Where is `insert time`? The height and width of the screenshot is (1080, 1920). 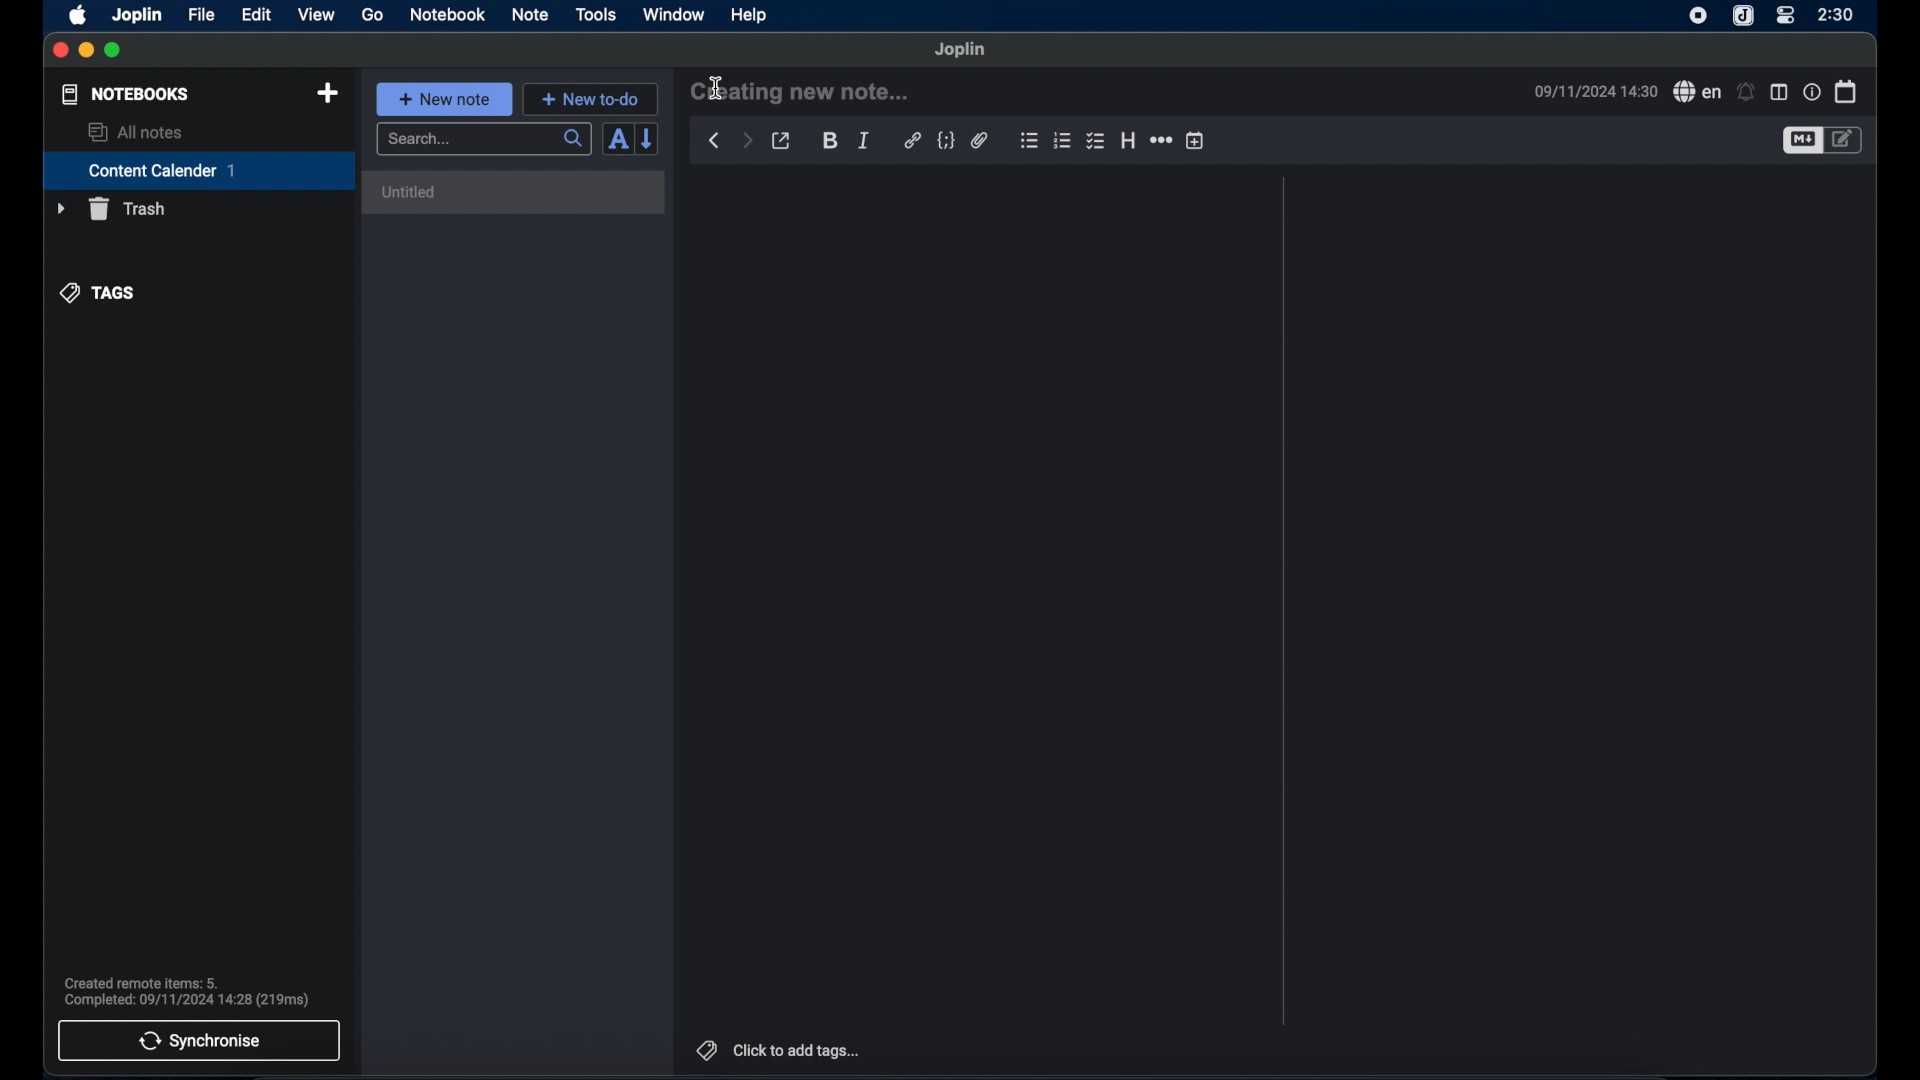 insert time is located at coordinates (1195, 140).